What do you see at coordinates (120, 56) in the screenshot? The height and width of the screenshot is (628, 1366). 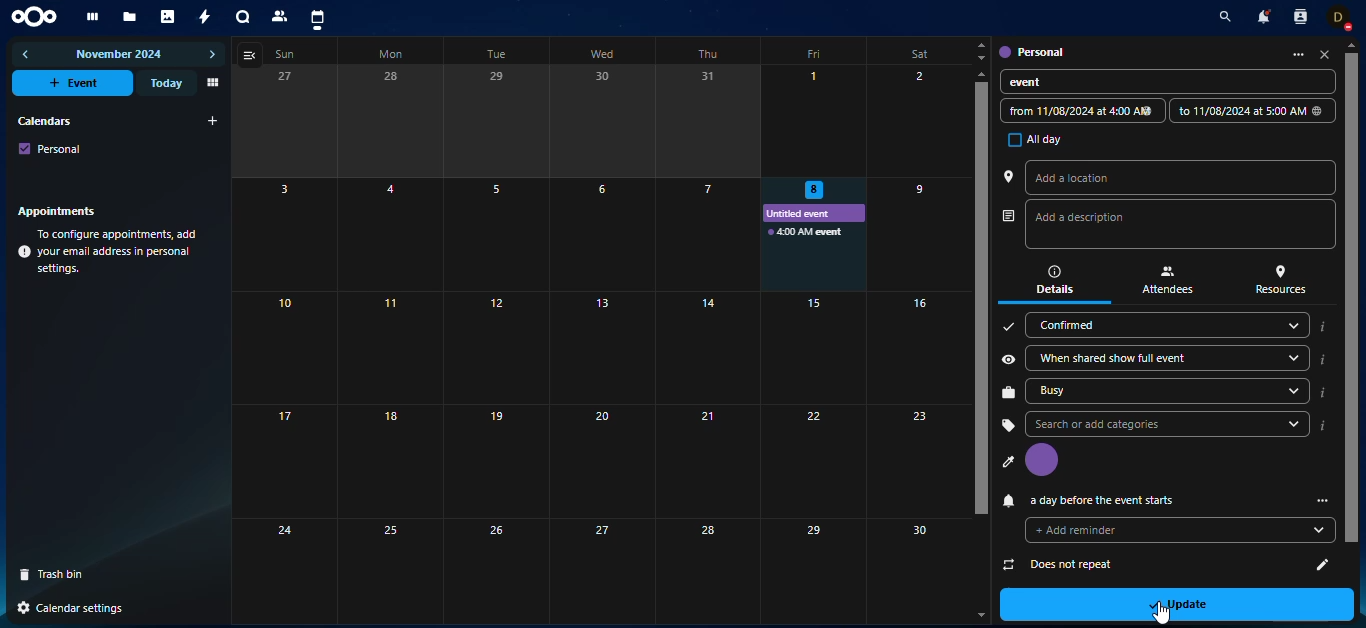 I see `november` at bounding box center [120, 56].